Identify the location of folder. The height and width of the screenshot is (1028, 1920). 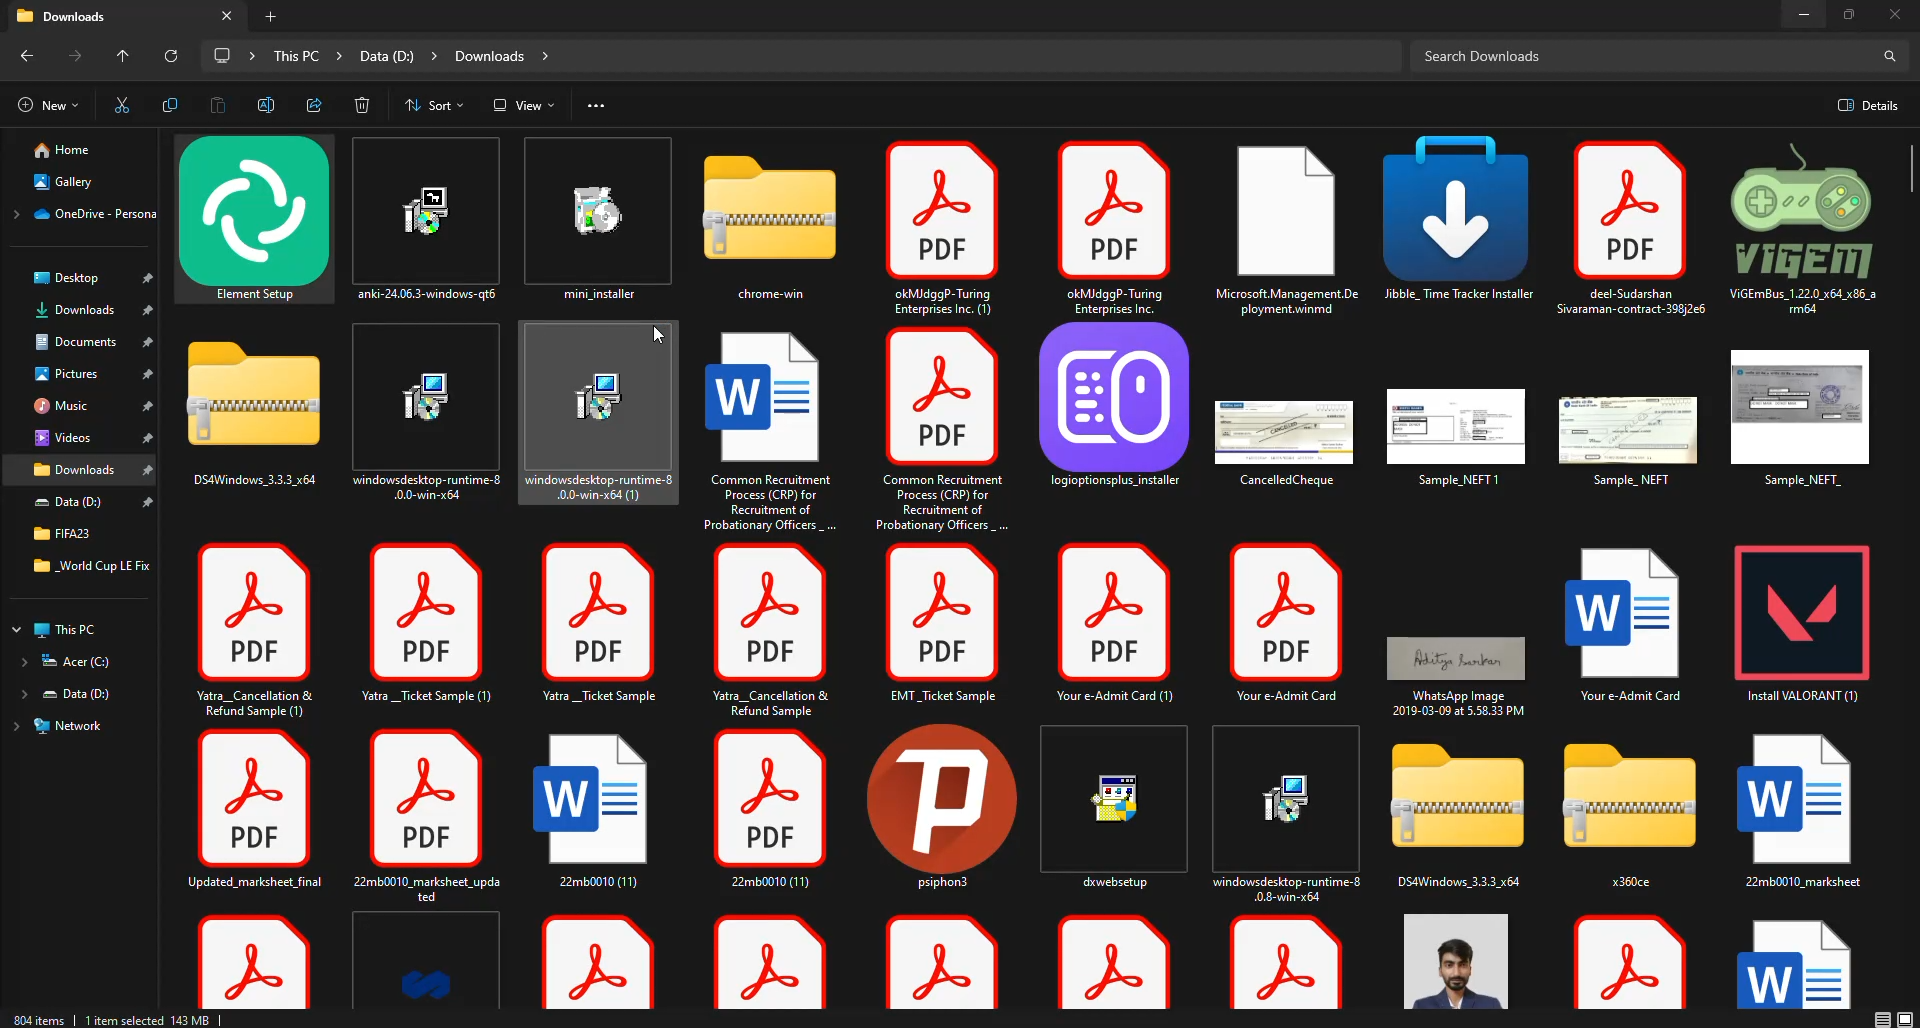
(1463, 814).